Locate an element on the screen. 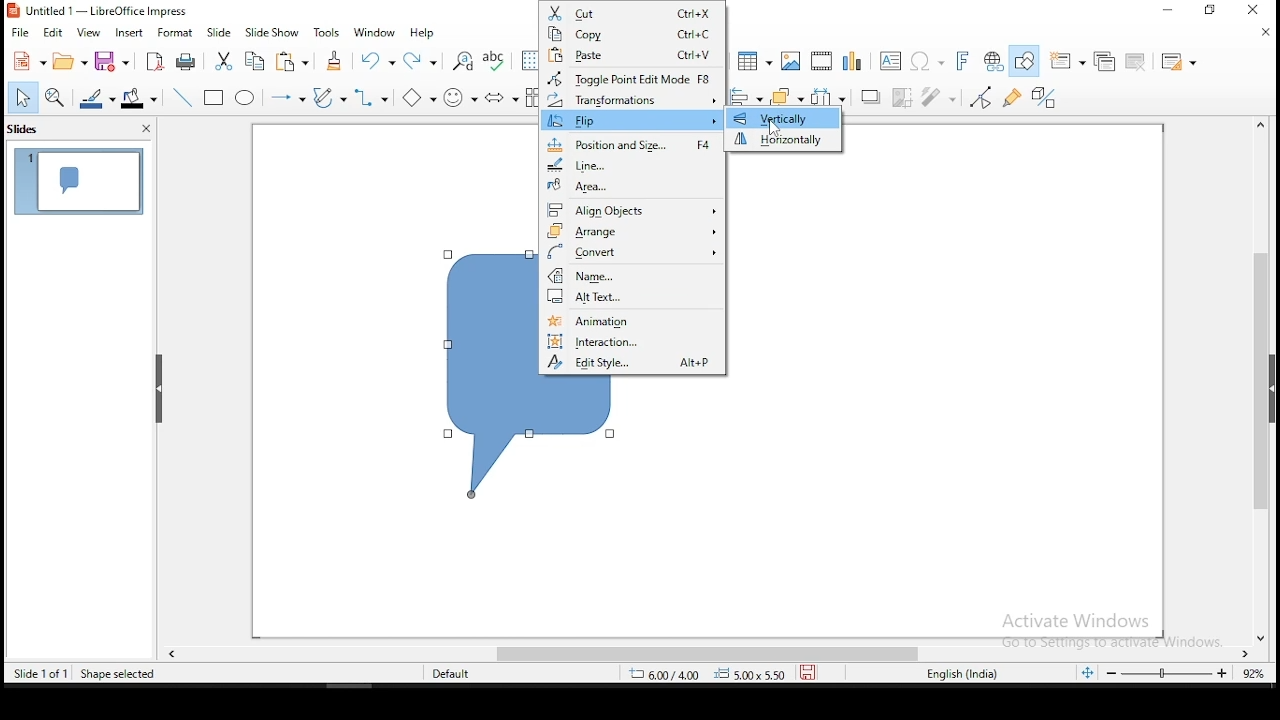 The image size is (1280, 720). restore is located at coordinates (1169, 11).